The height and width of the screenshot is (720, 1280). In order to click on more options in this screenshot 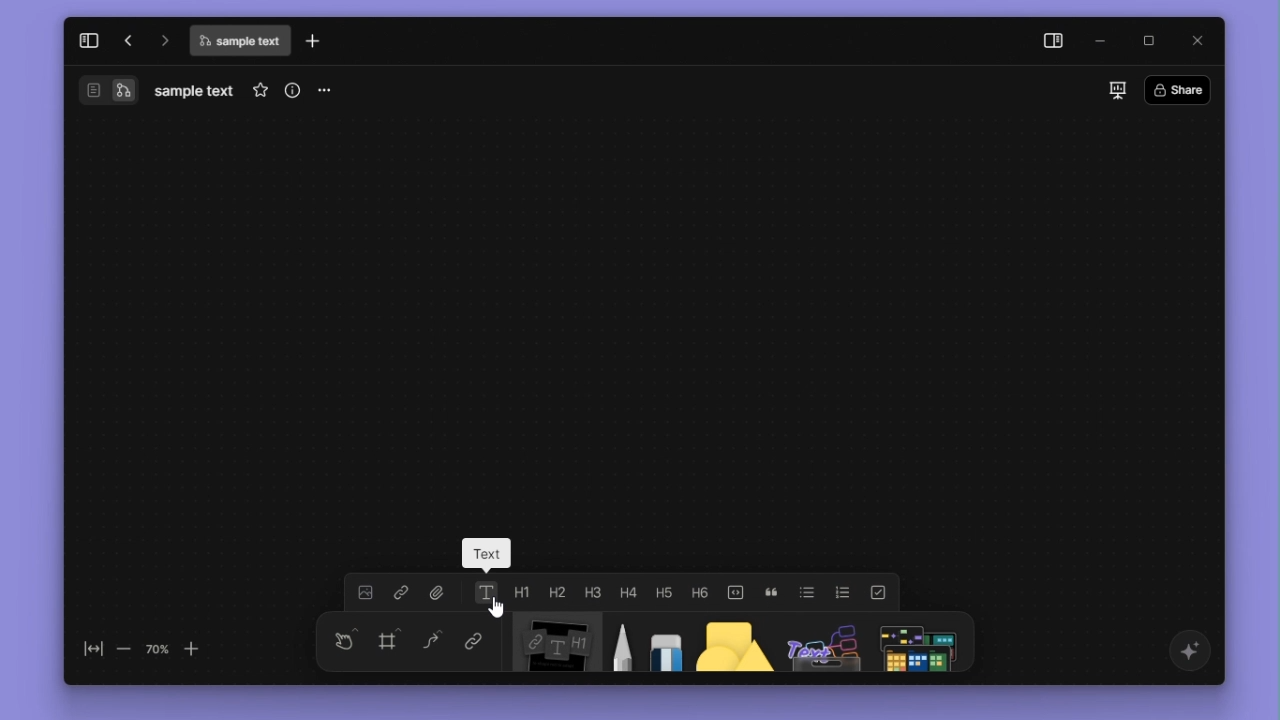, I will do `click(328, 91)`.